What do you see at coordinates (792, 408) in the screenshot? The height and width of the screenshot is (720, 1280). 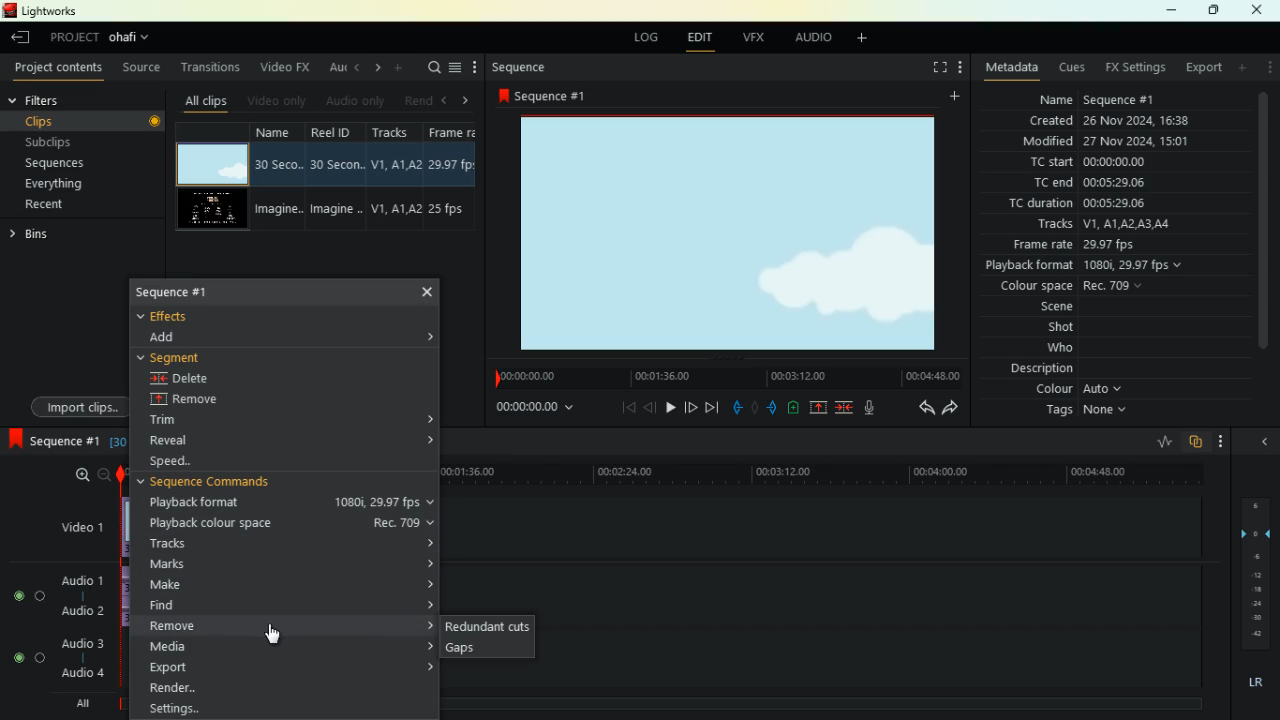 I see `battery` at bounding box center [792, 408].